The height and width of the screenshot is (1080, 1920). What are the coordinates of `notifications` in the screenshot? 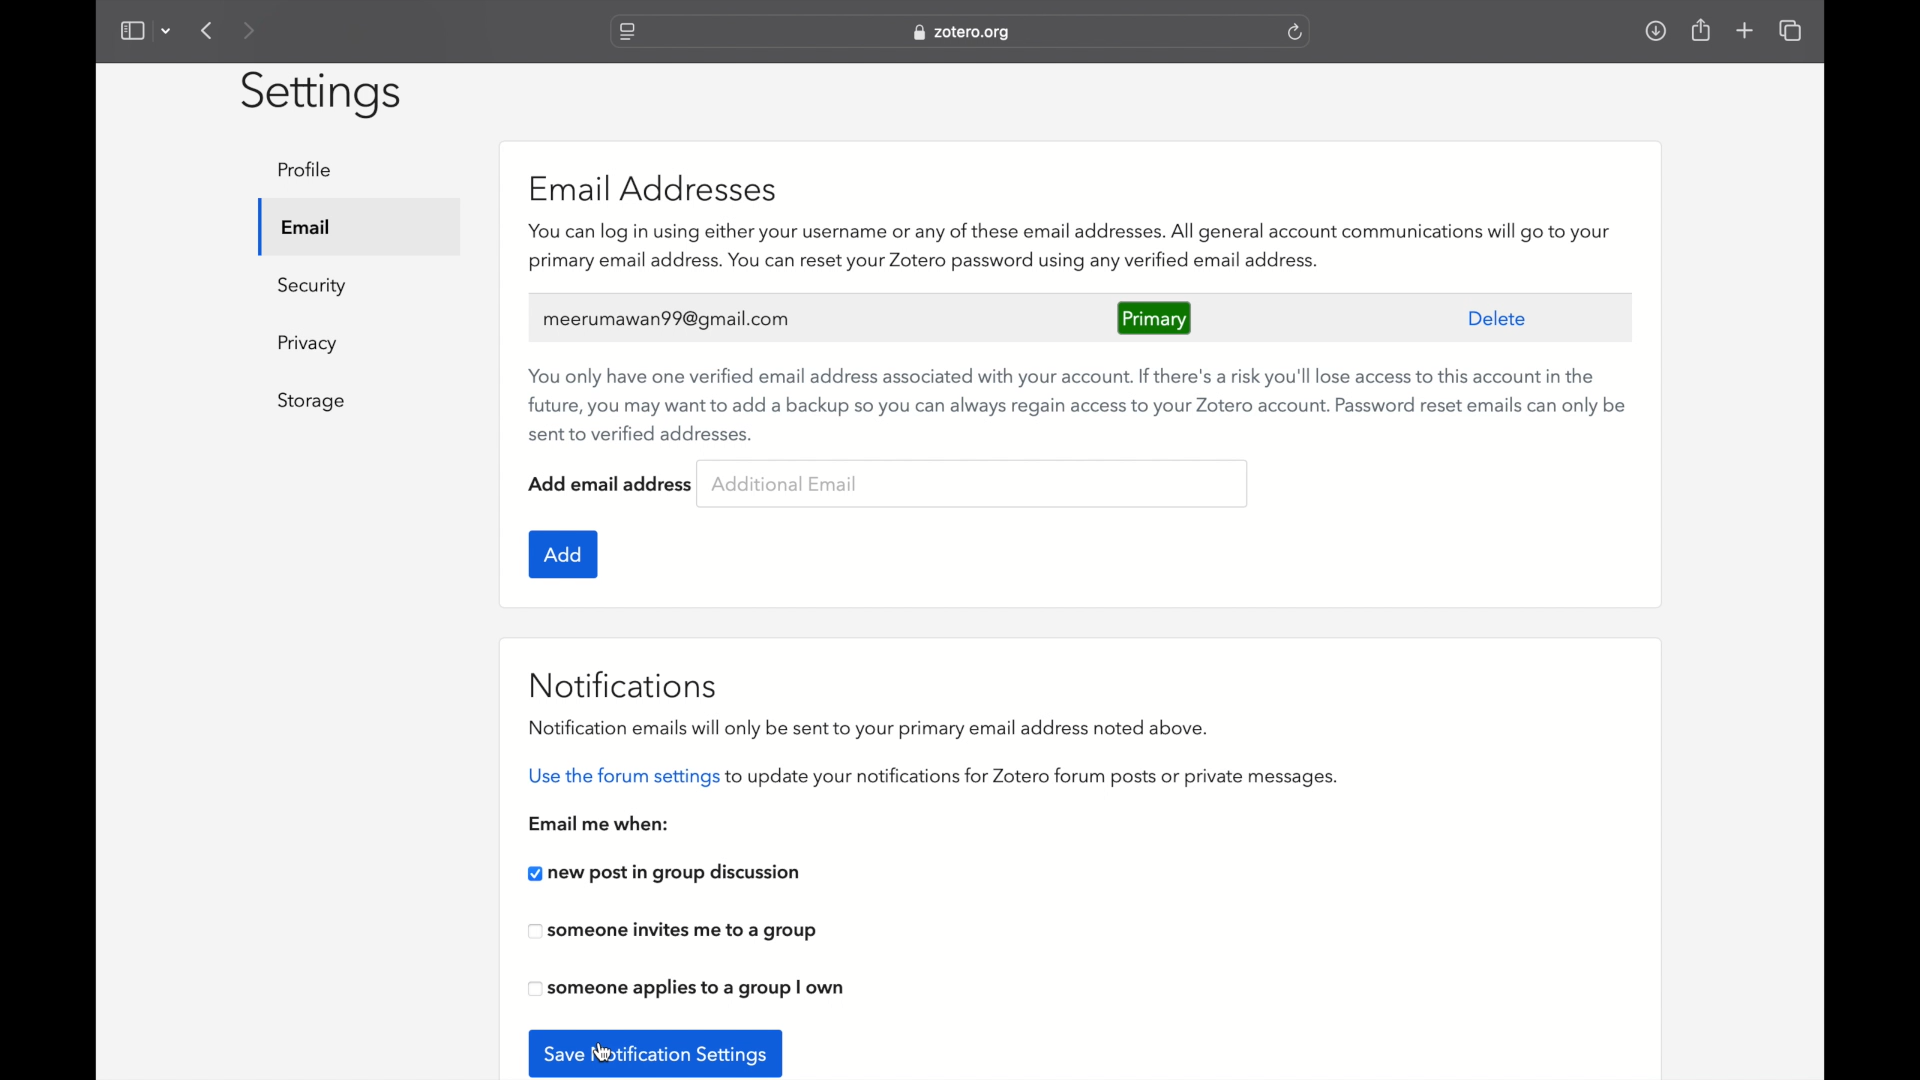 It's located at (624, 685).